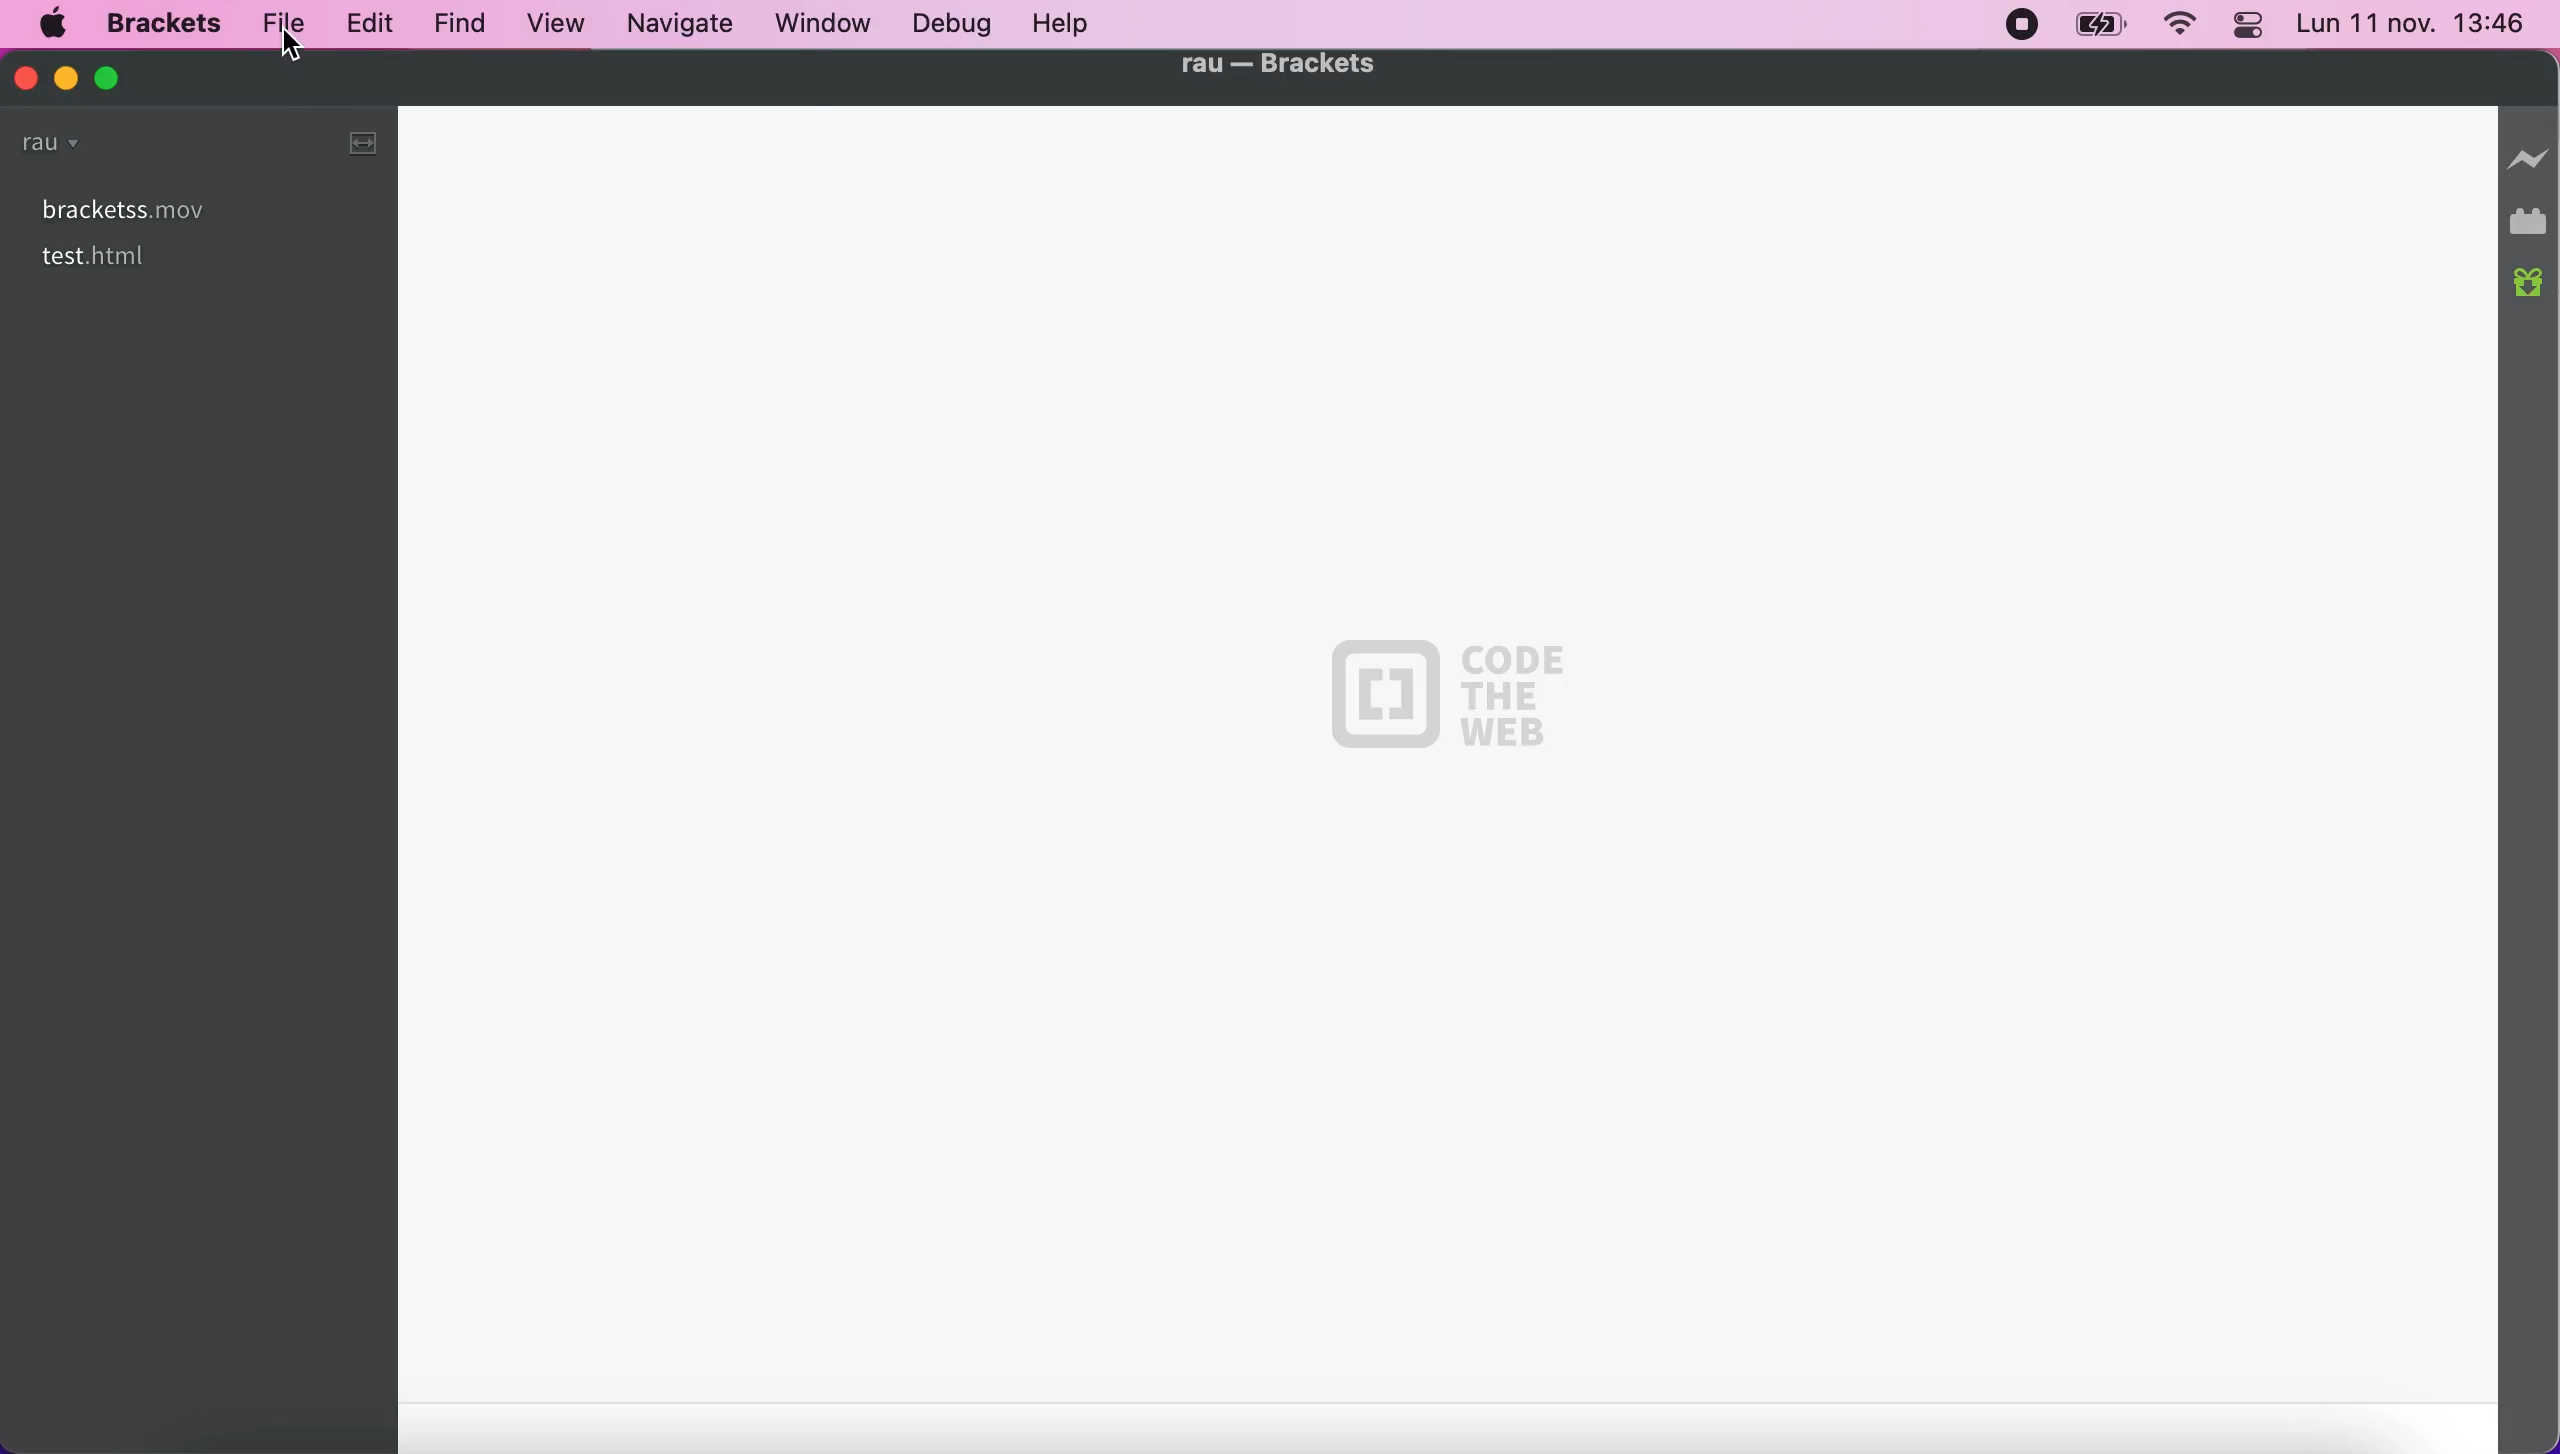  I want to click on help, so click(1070, 23).